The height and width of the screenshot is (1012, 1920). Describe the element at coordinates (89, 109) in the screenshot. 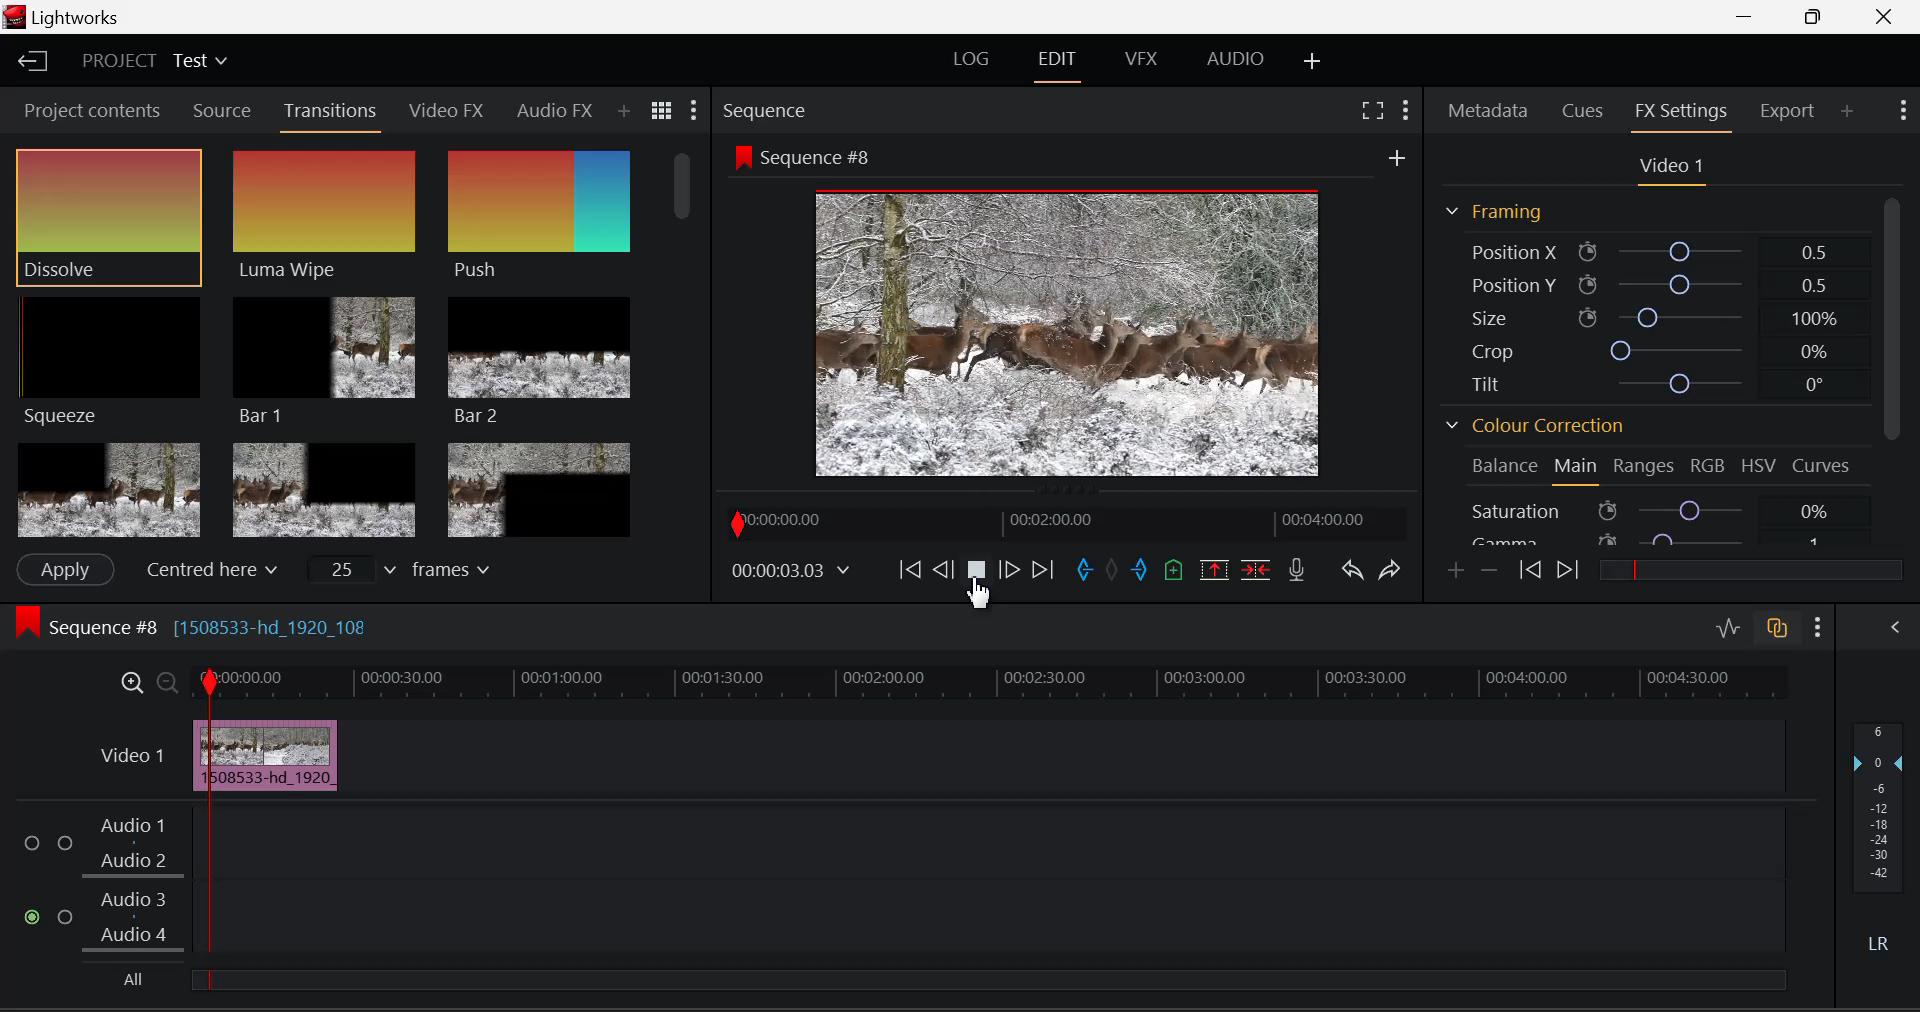

I see `Project contents` at that location.